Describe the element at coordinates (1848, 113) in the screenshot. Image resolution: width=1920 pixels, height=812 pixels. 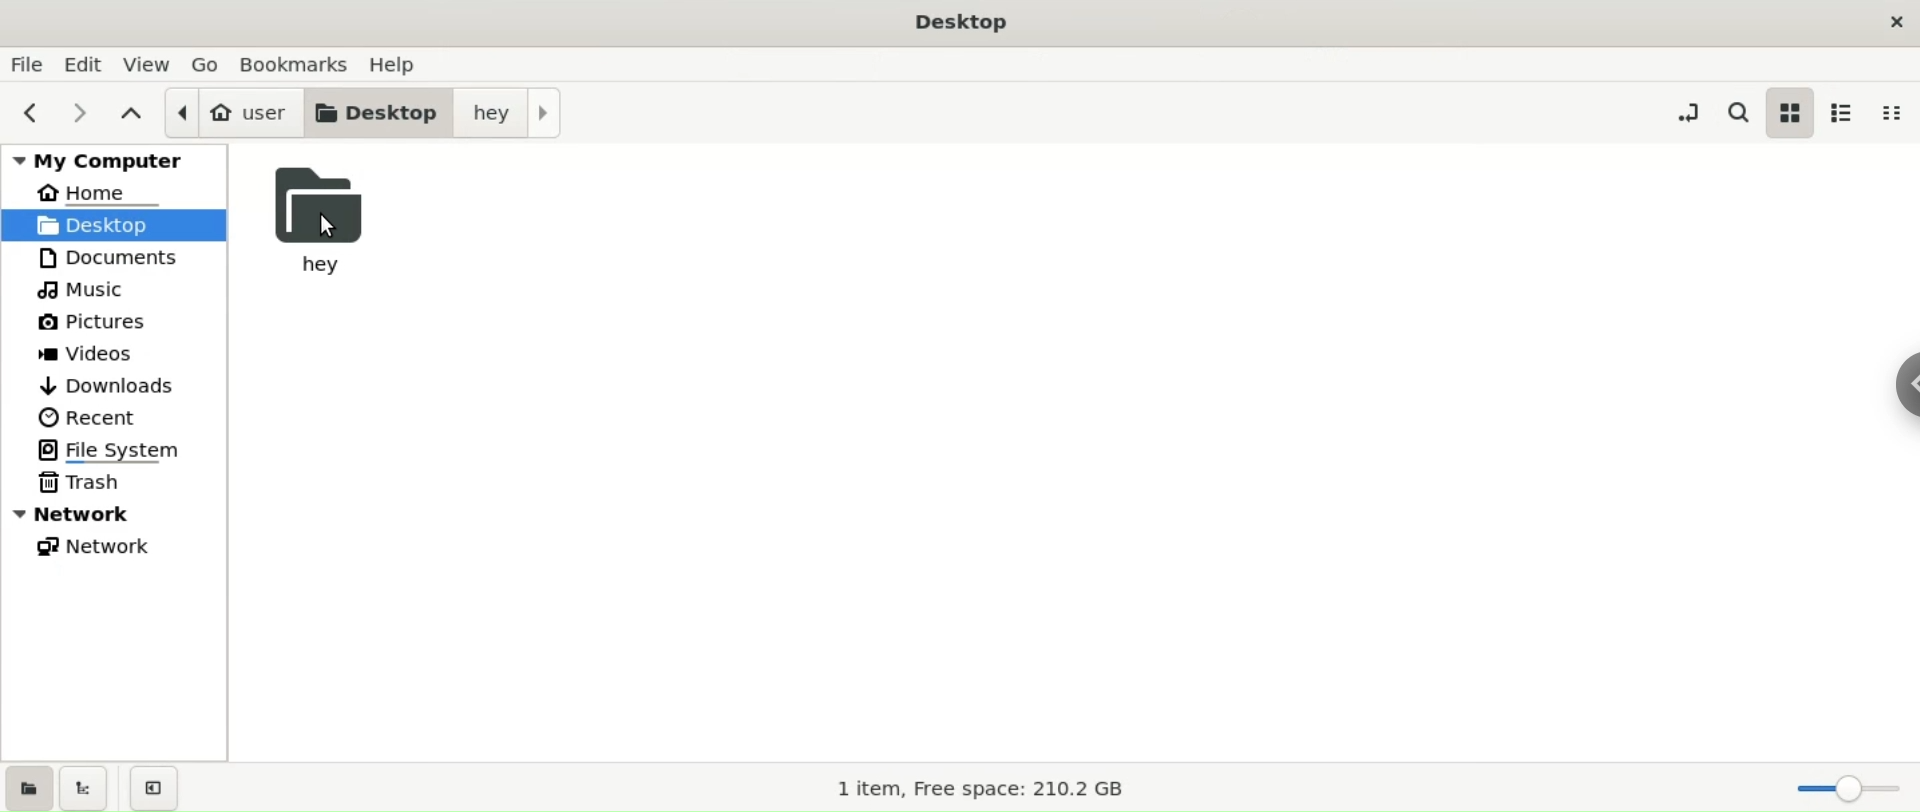
I see `list view` at that location.